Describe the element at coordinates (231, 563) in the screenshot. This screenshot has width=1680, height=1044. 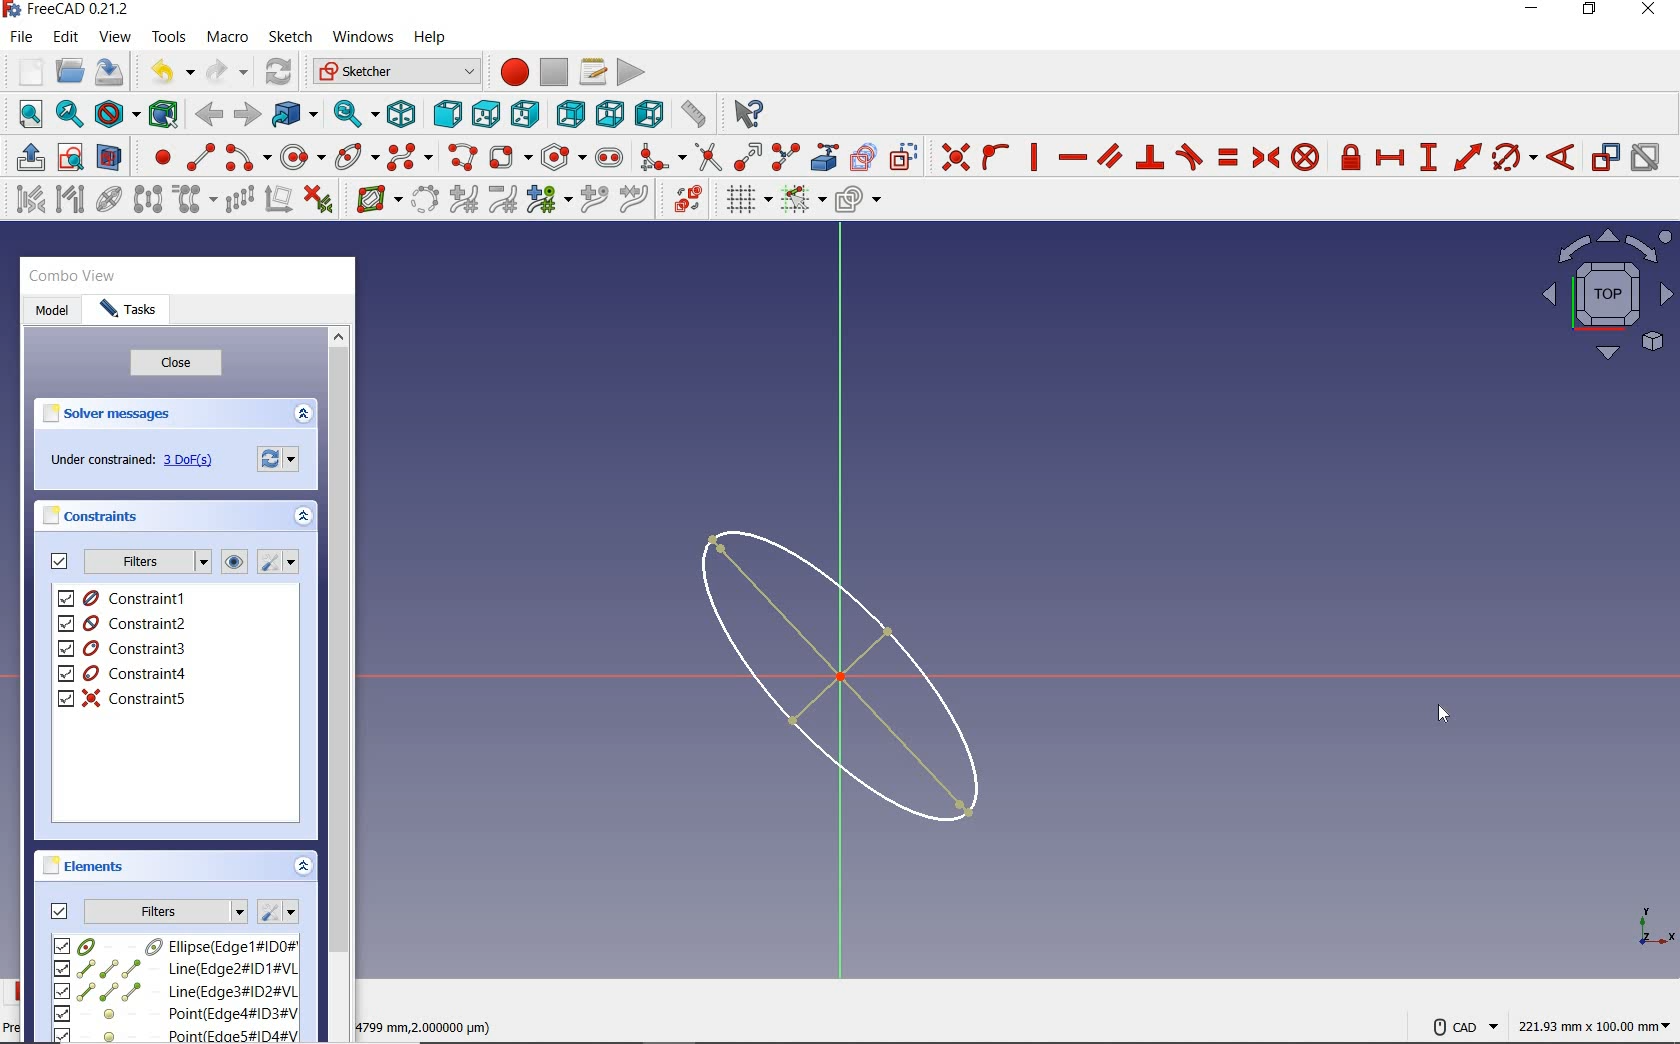
I see `show/hide all listed constraints` at that location.